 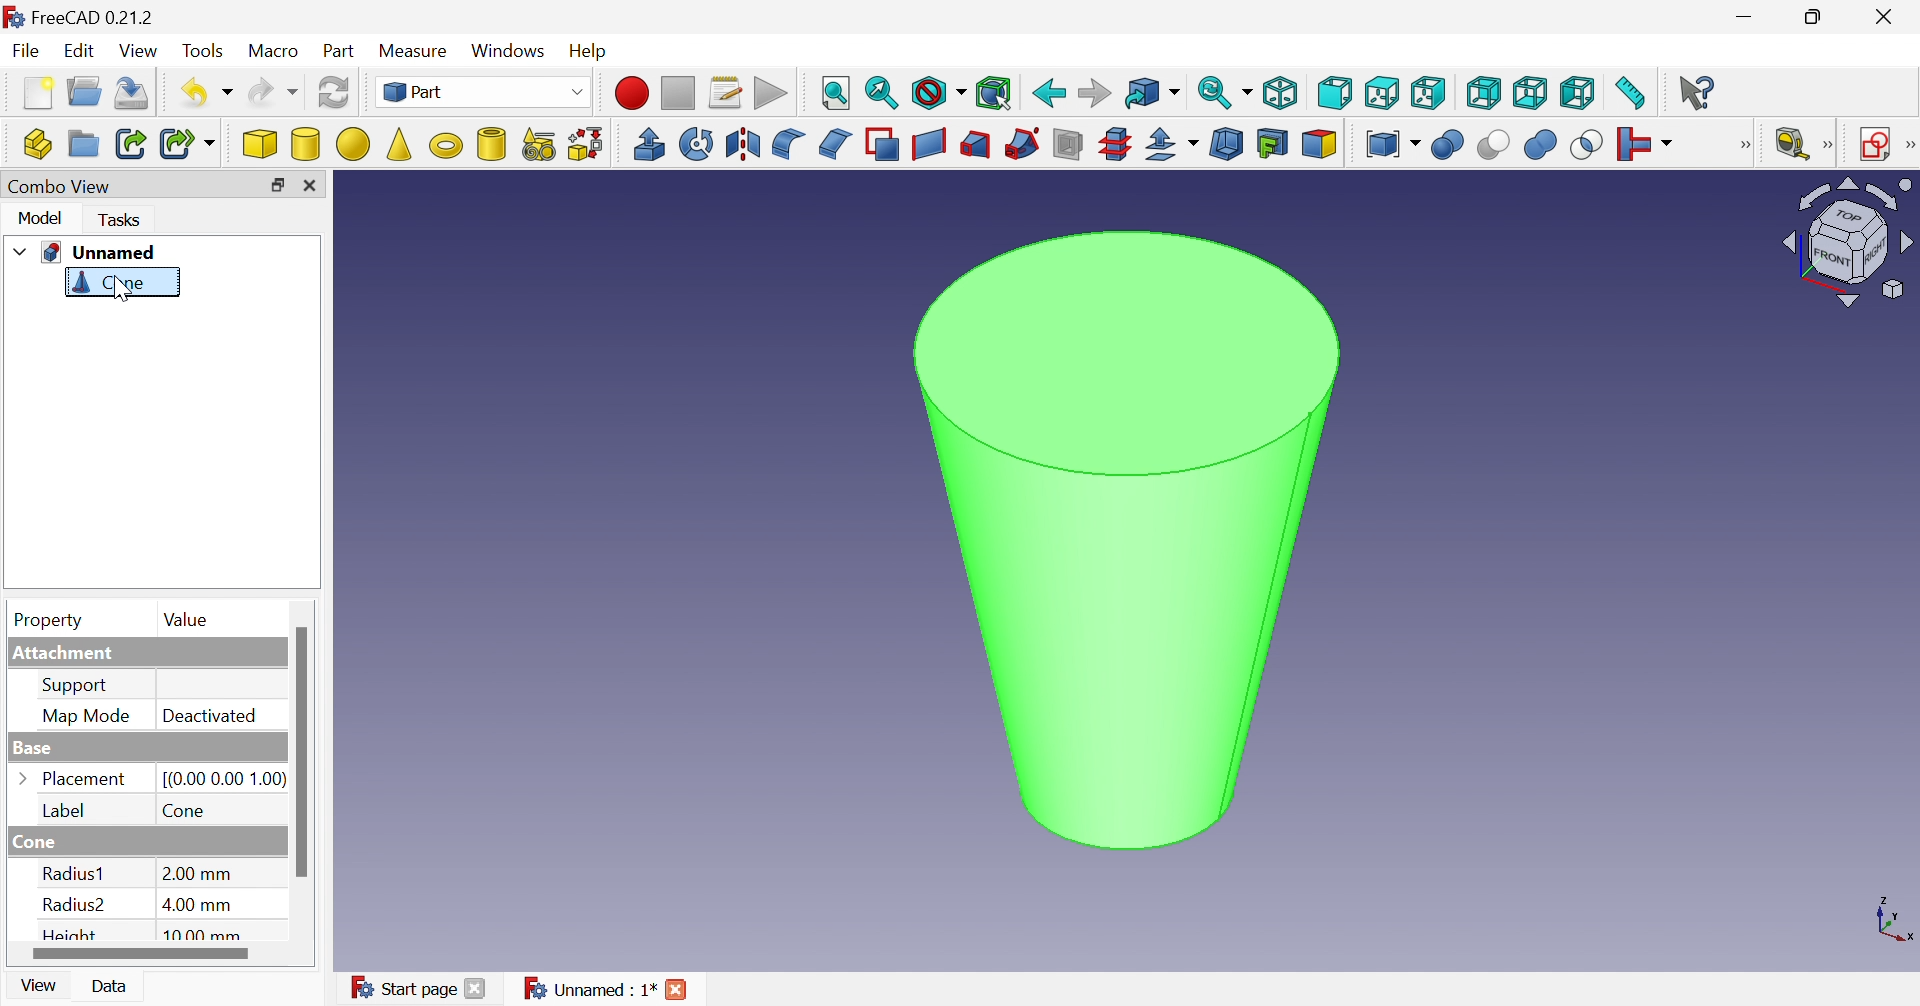 What do you see at coordinates (217, 778) in the screenshot?
I see `[(0.00 0.00 1.00)` at bounding box center [217, 778].